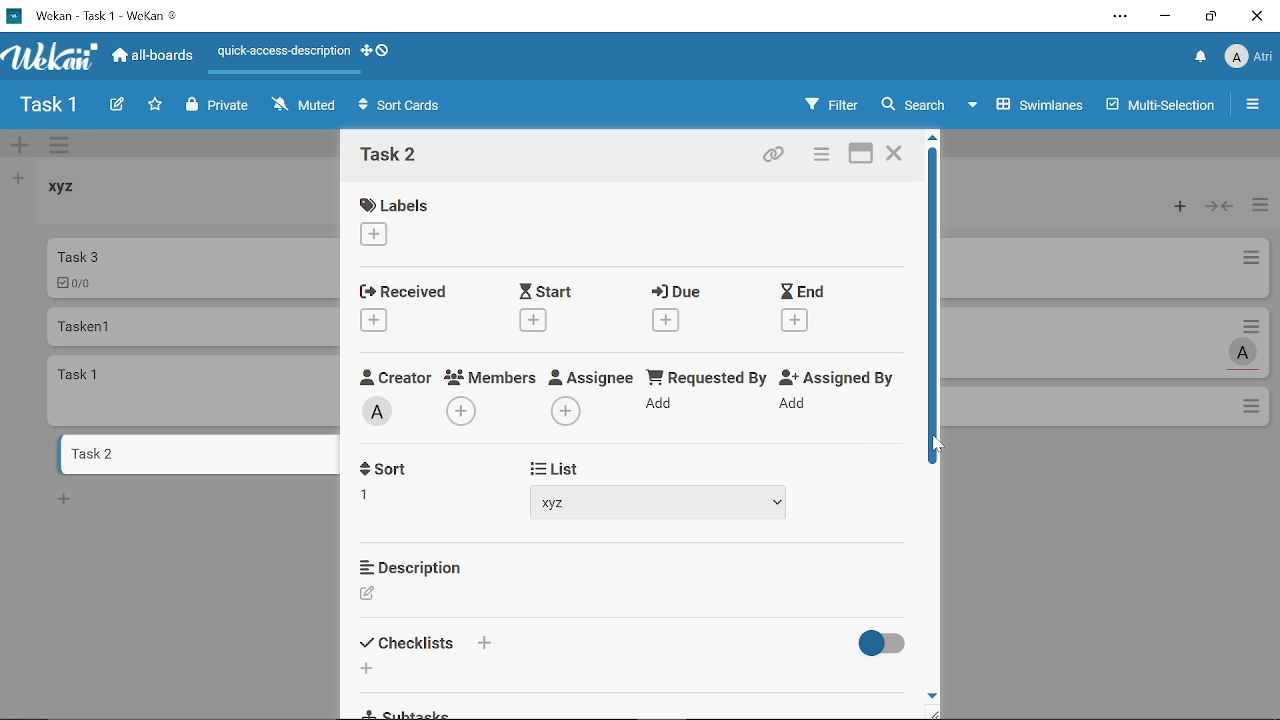  What do you see at coordinates (668, 321) in the screenshot?
I see `Add due date` at bounding box center [668, 321].